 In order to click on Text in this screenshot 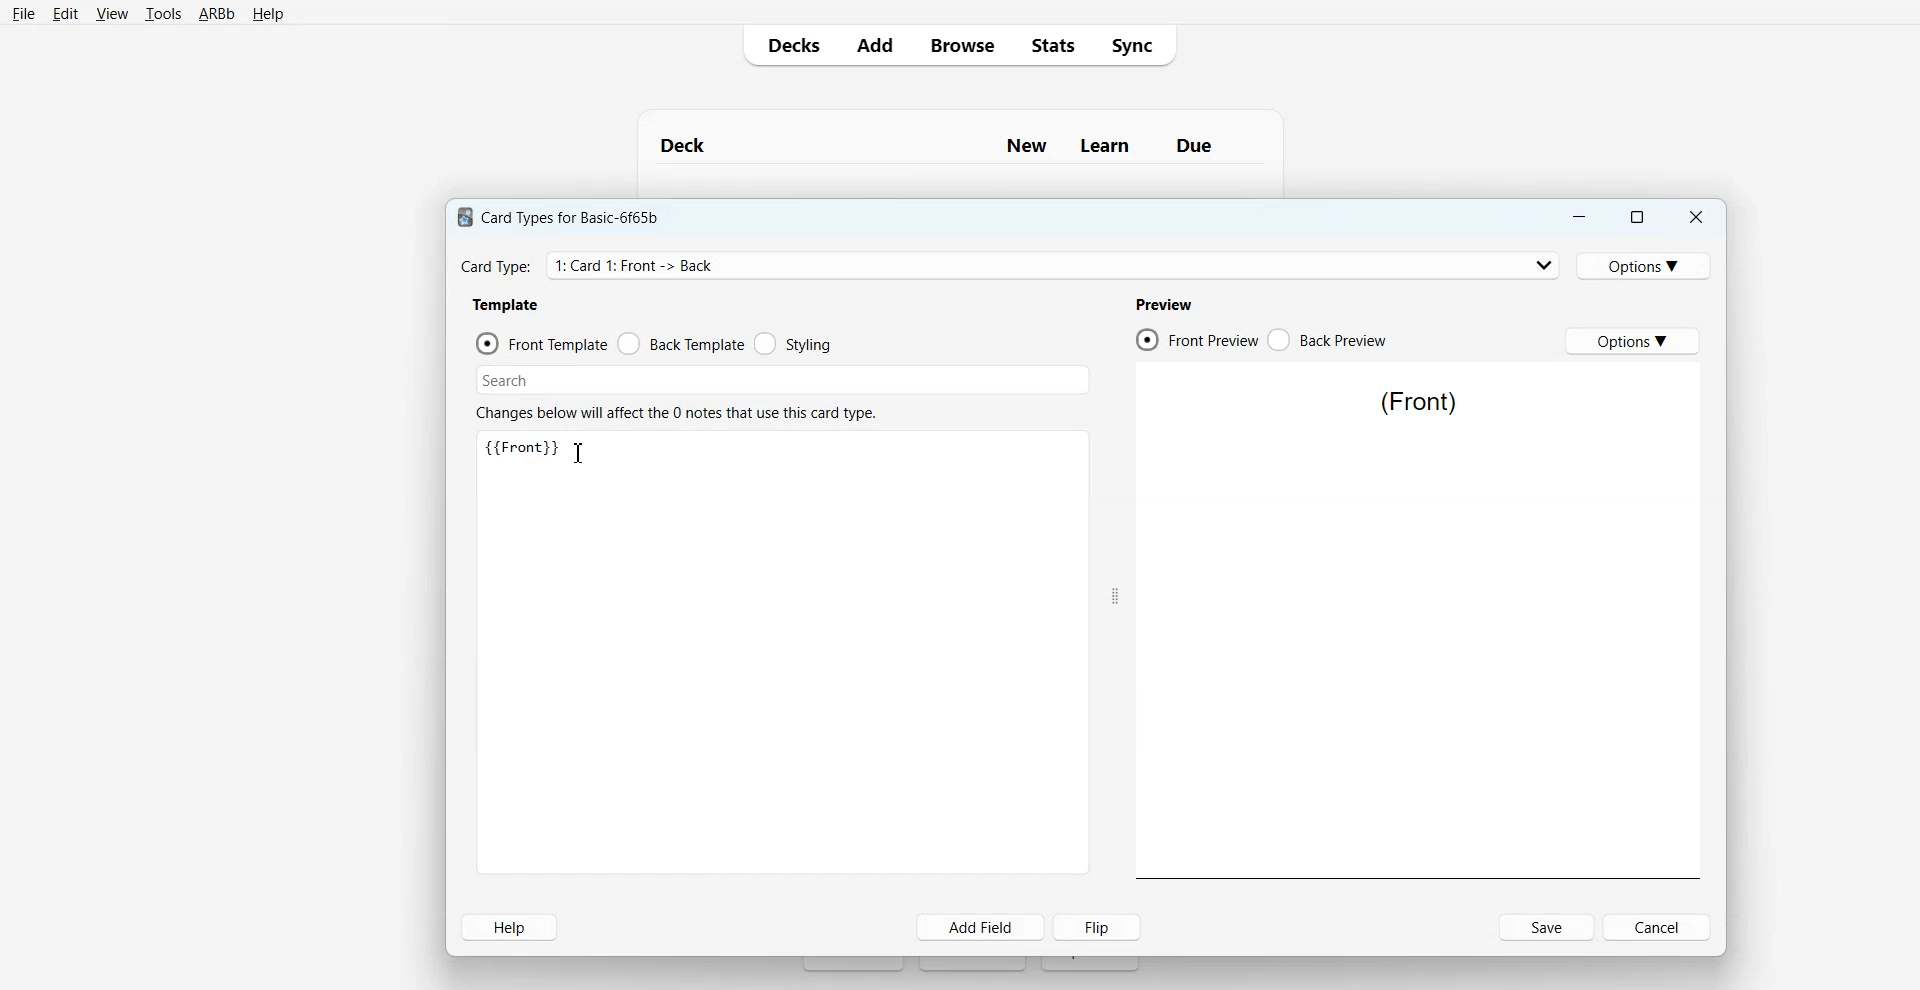, I will do `click(960, 137)`.